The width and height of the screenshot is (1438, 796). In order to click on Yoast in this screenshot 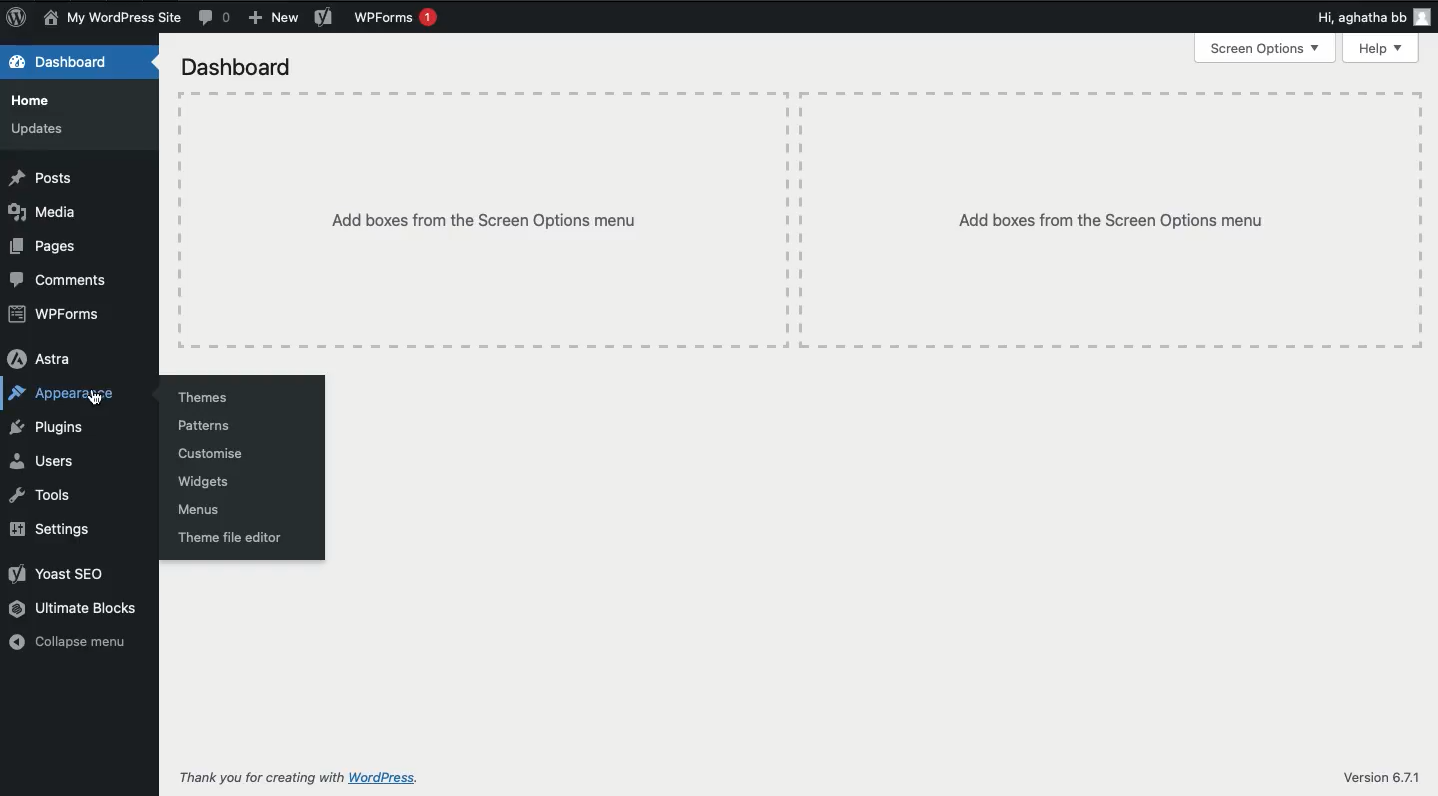, I will do `click(323, 16)`.